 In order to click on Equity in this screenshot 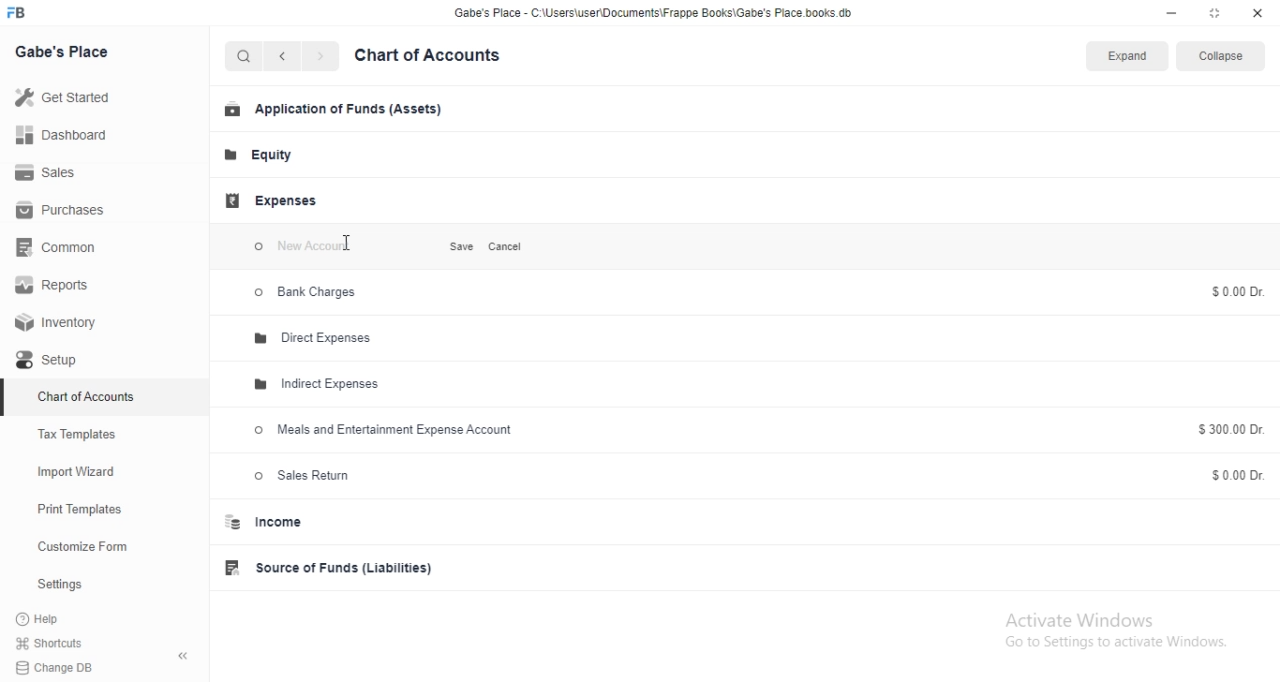, I will do `click(269, 157)`.